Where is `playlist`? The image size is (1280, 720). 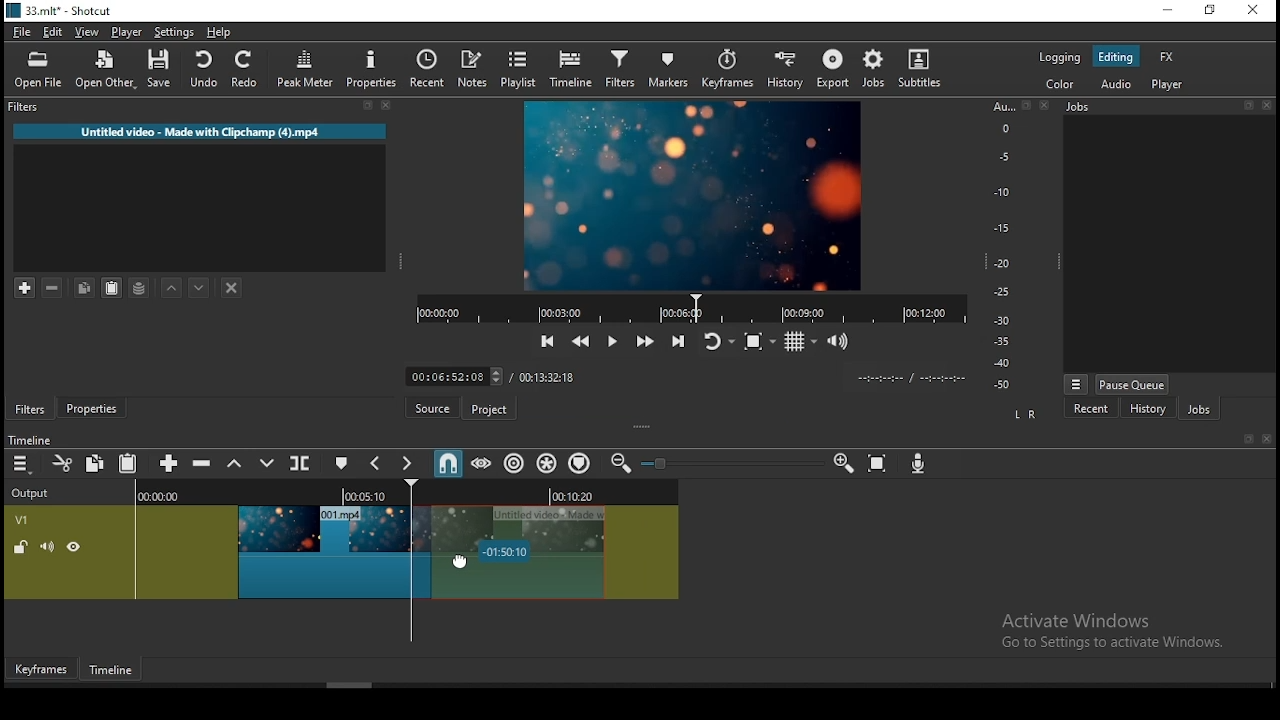
playlist is located at coordinates (520, 71).